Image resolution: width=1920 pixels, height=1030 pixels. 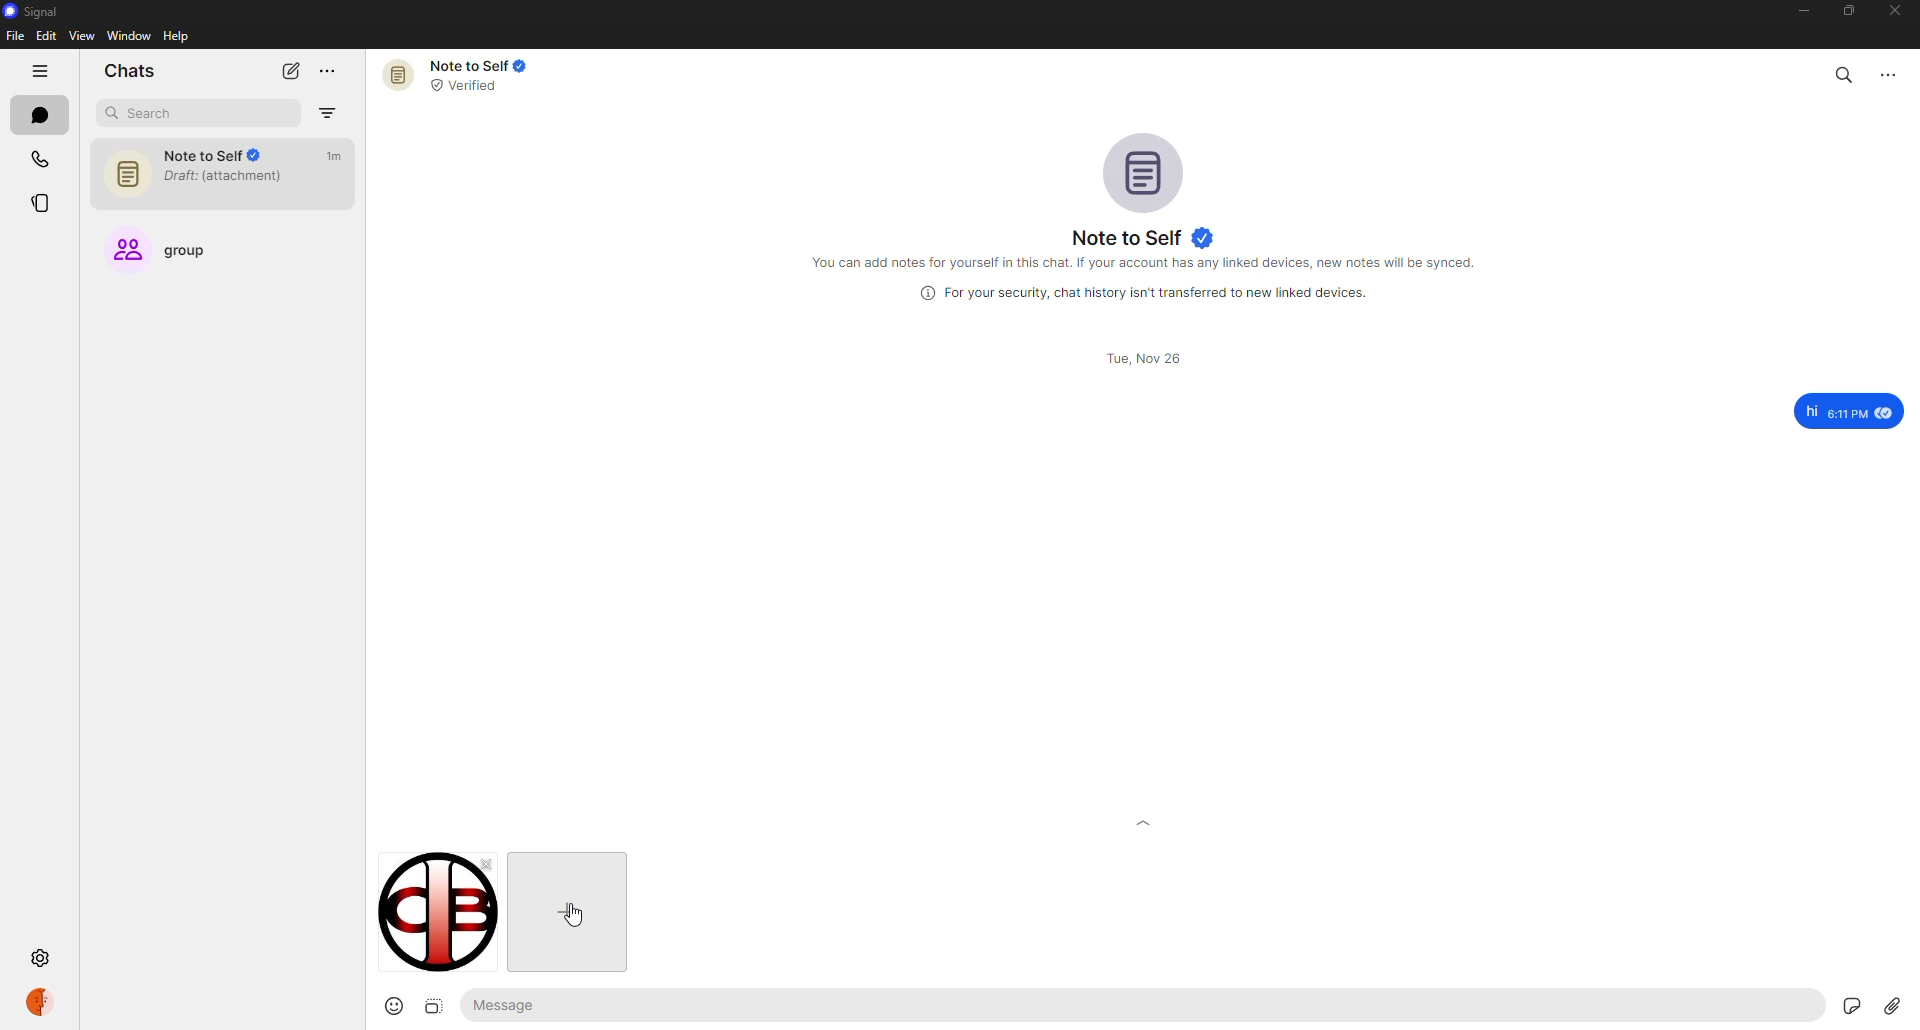 What do you see at coordinates (1142, 173) in the screenshot?
I see `profile pic` at bounding box center [1142, 173].